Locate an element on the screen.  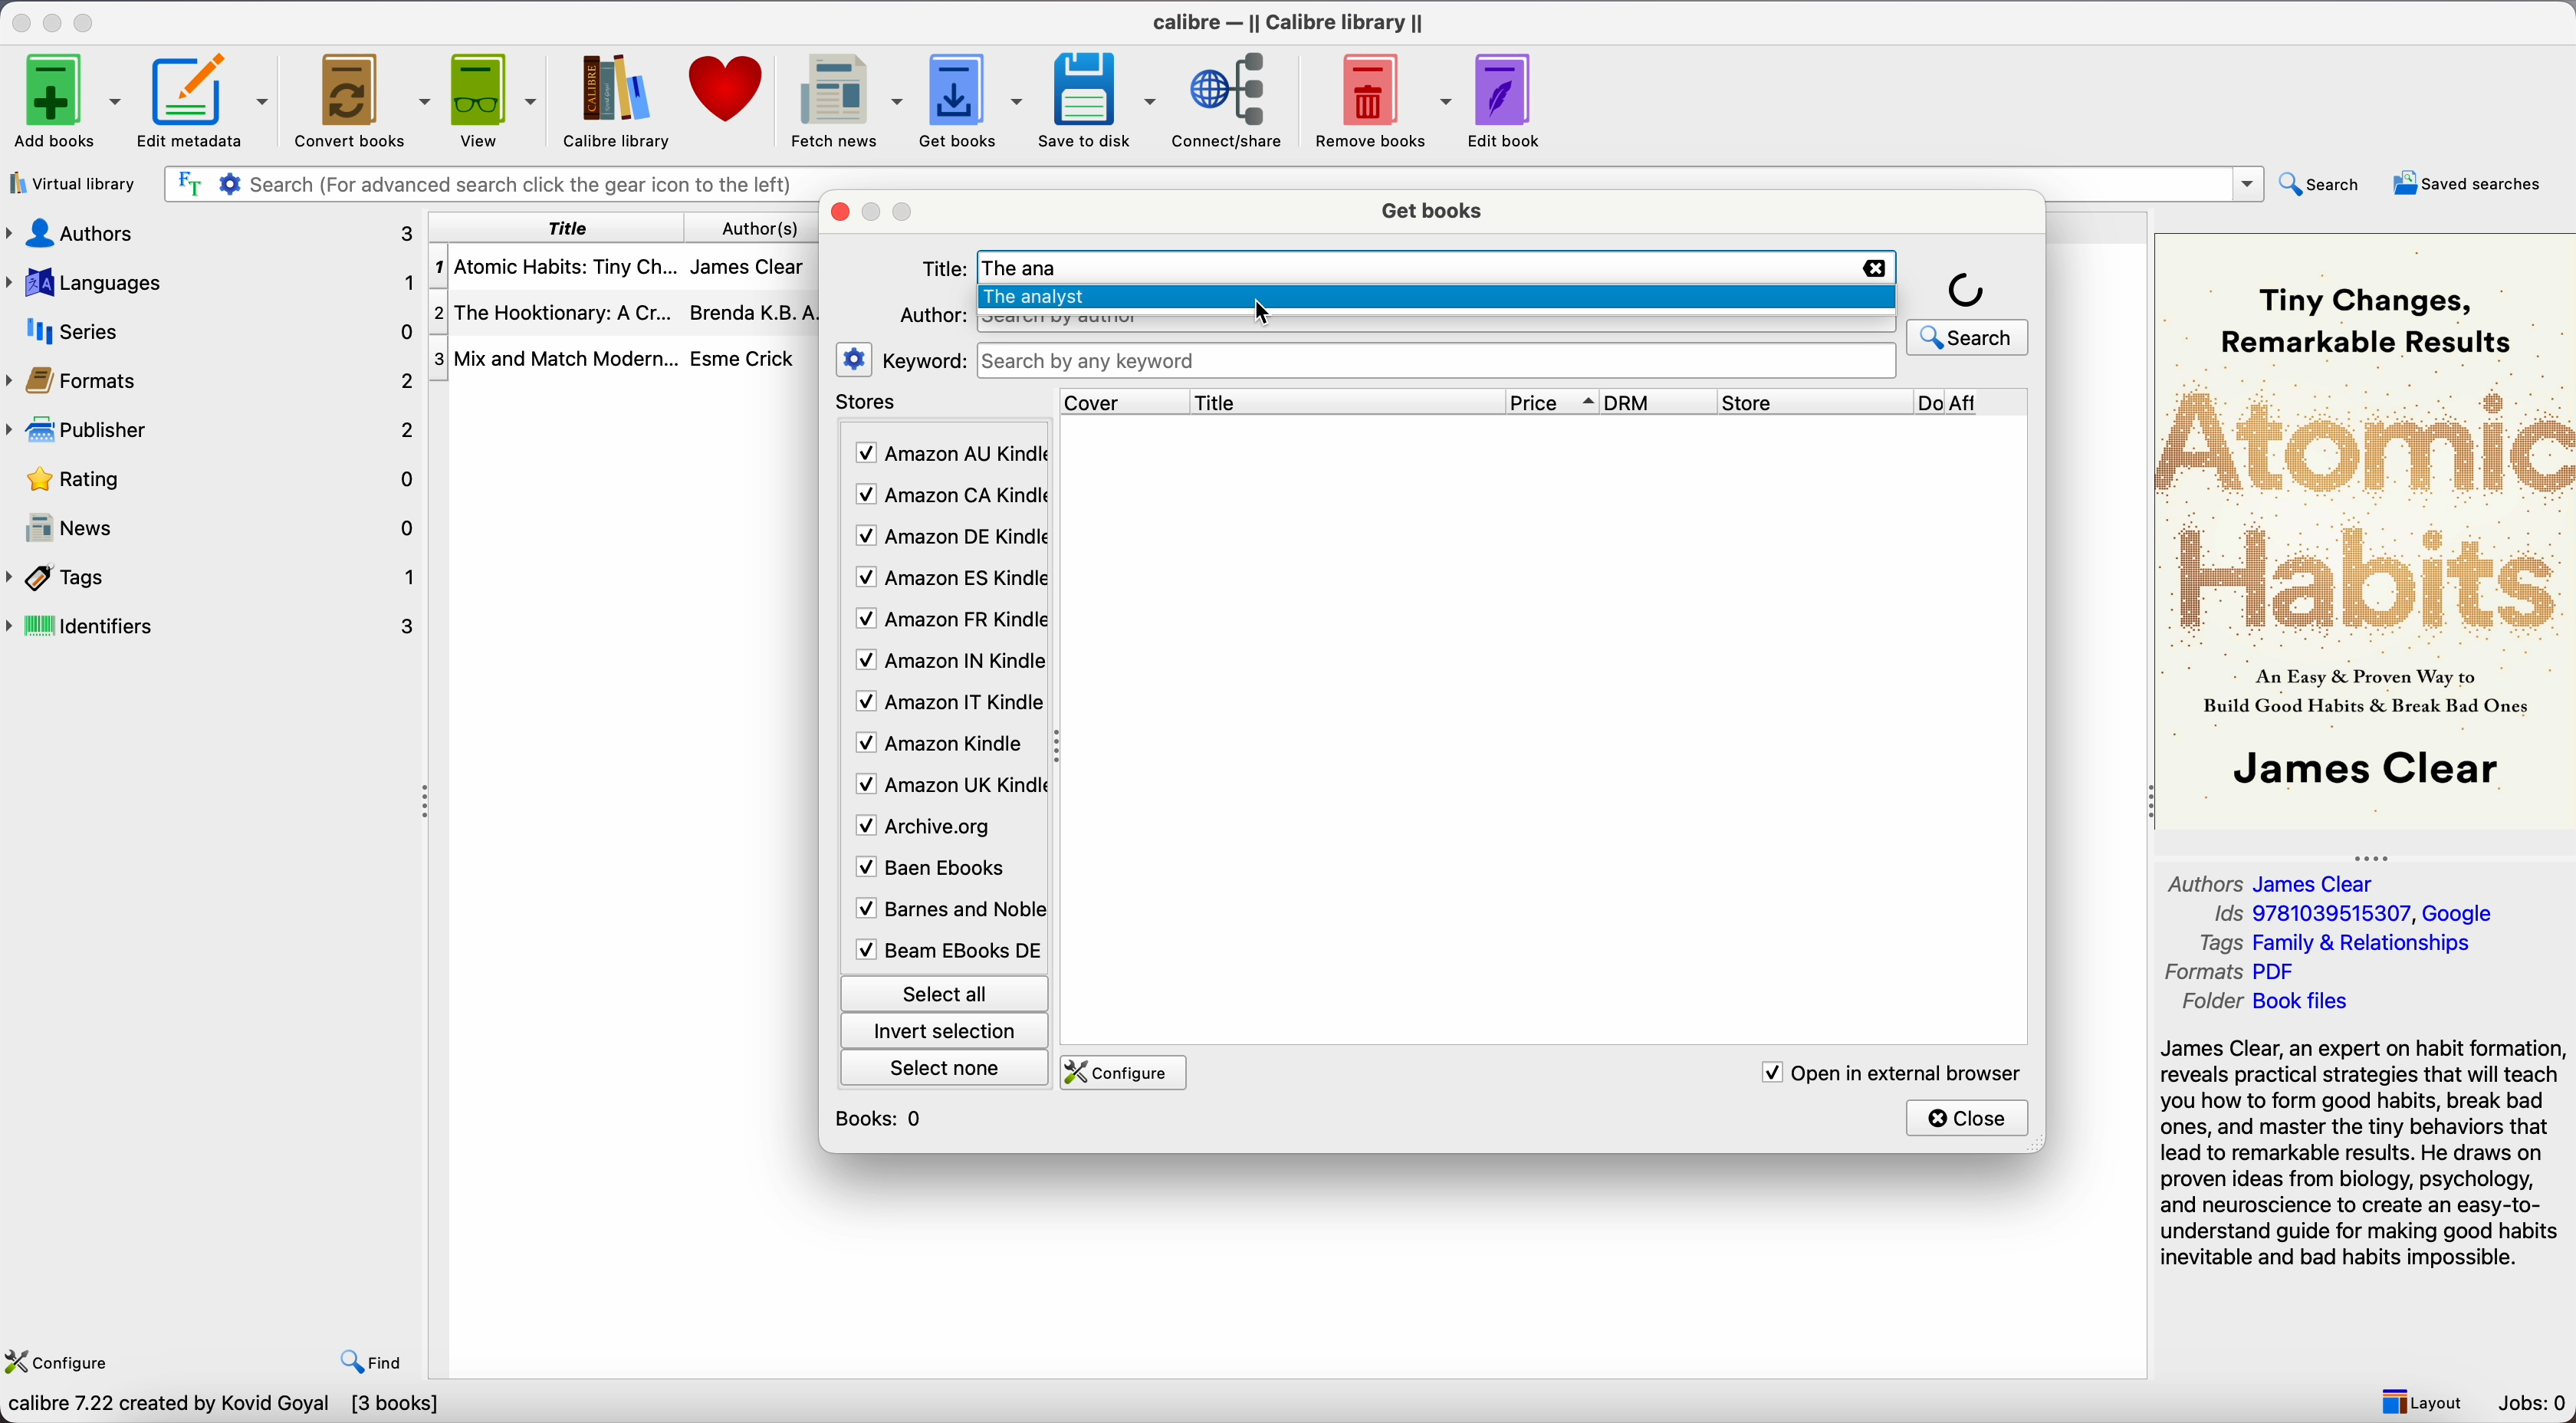
Barnes and Noble is located at coordinates (943, 913).